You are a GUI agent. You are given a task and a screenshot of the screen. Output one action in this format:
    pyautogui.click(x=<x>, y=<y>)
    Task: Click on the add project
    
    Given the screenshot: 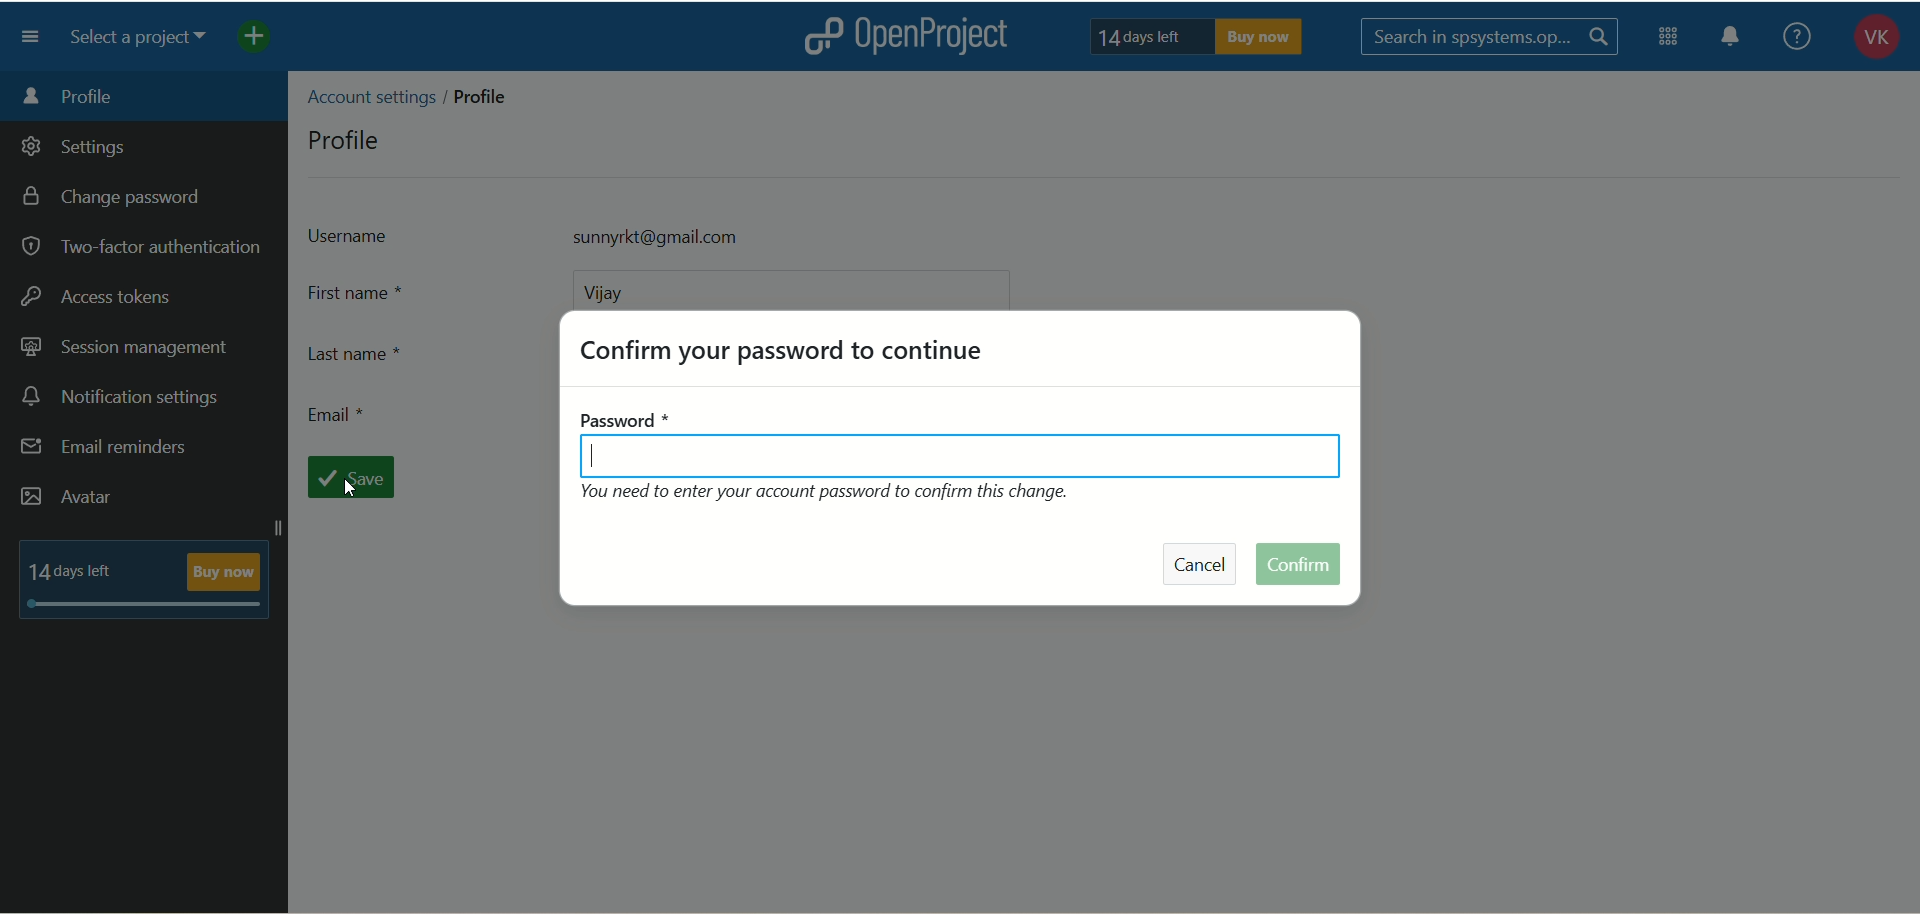 What is the action you would take?
    pyautogui.click(x=268, y=40)
    